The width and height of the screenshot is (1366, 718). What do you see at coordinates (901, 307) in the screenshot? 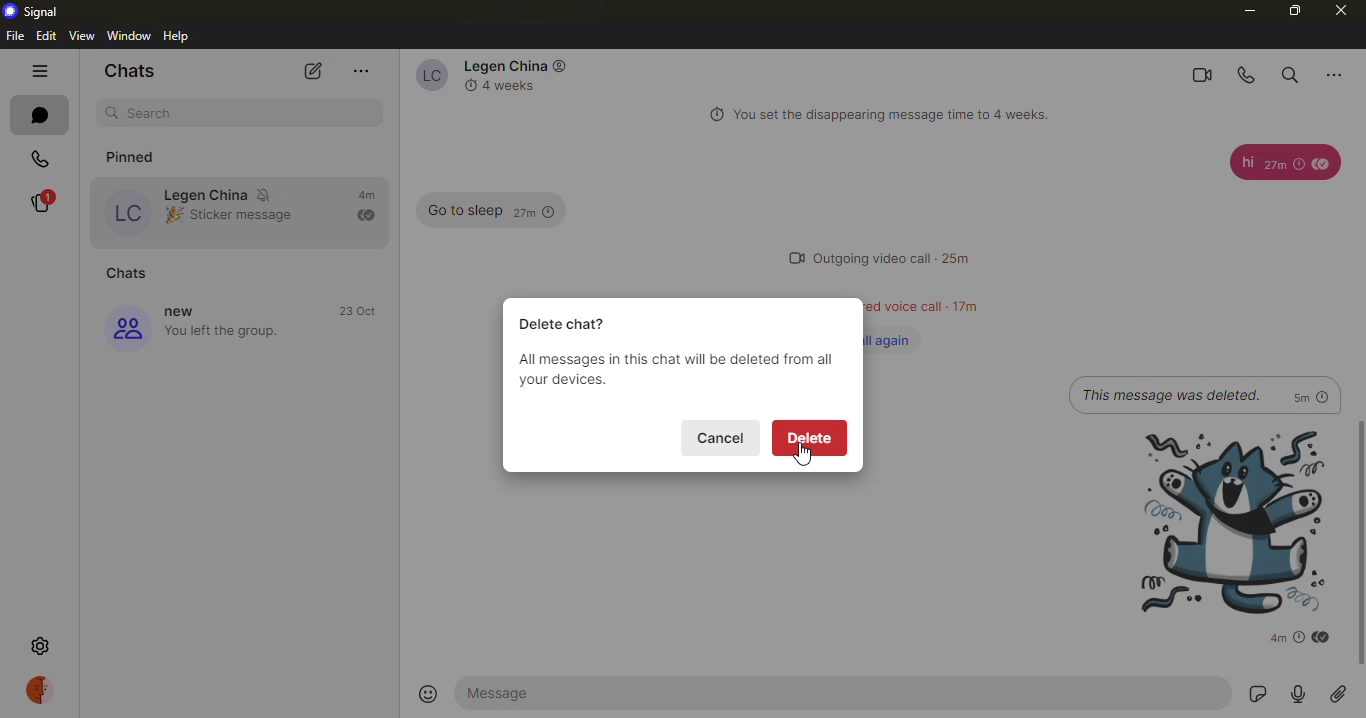
I see `status message` at bounding box center [901, 307].